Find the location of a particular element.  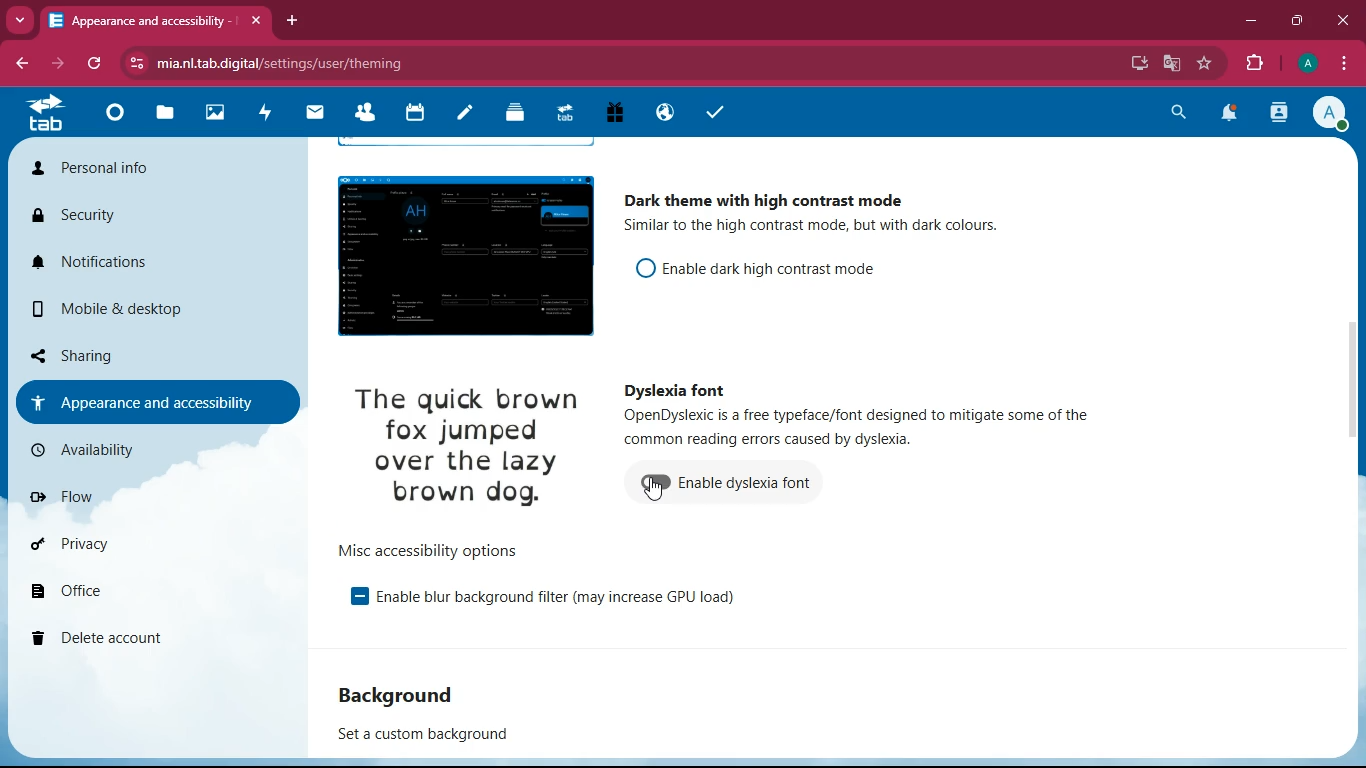

url is located at coordinates (282, 63).